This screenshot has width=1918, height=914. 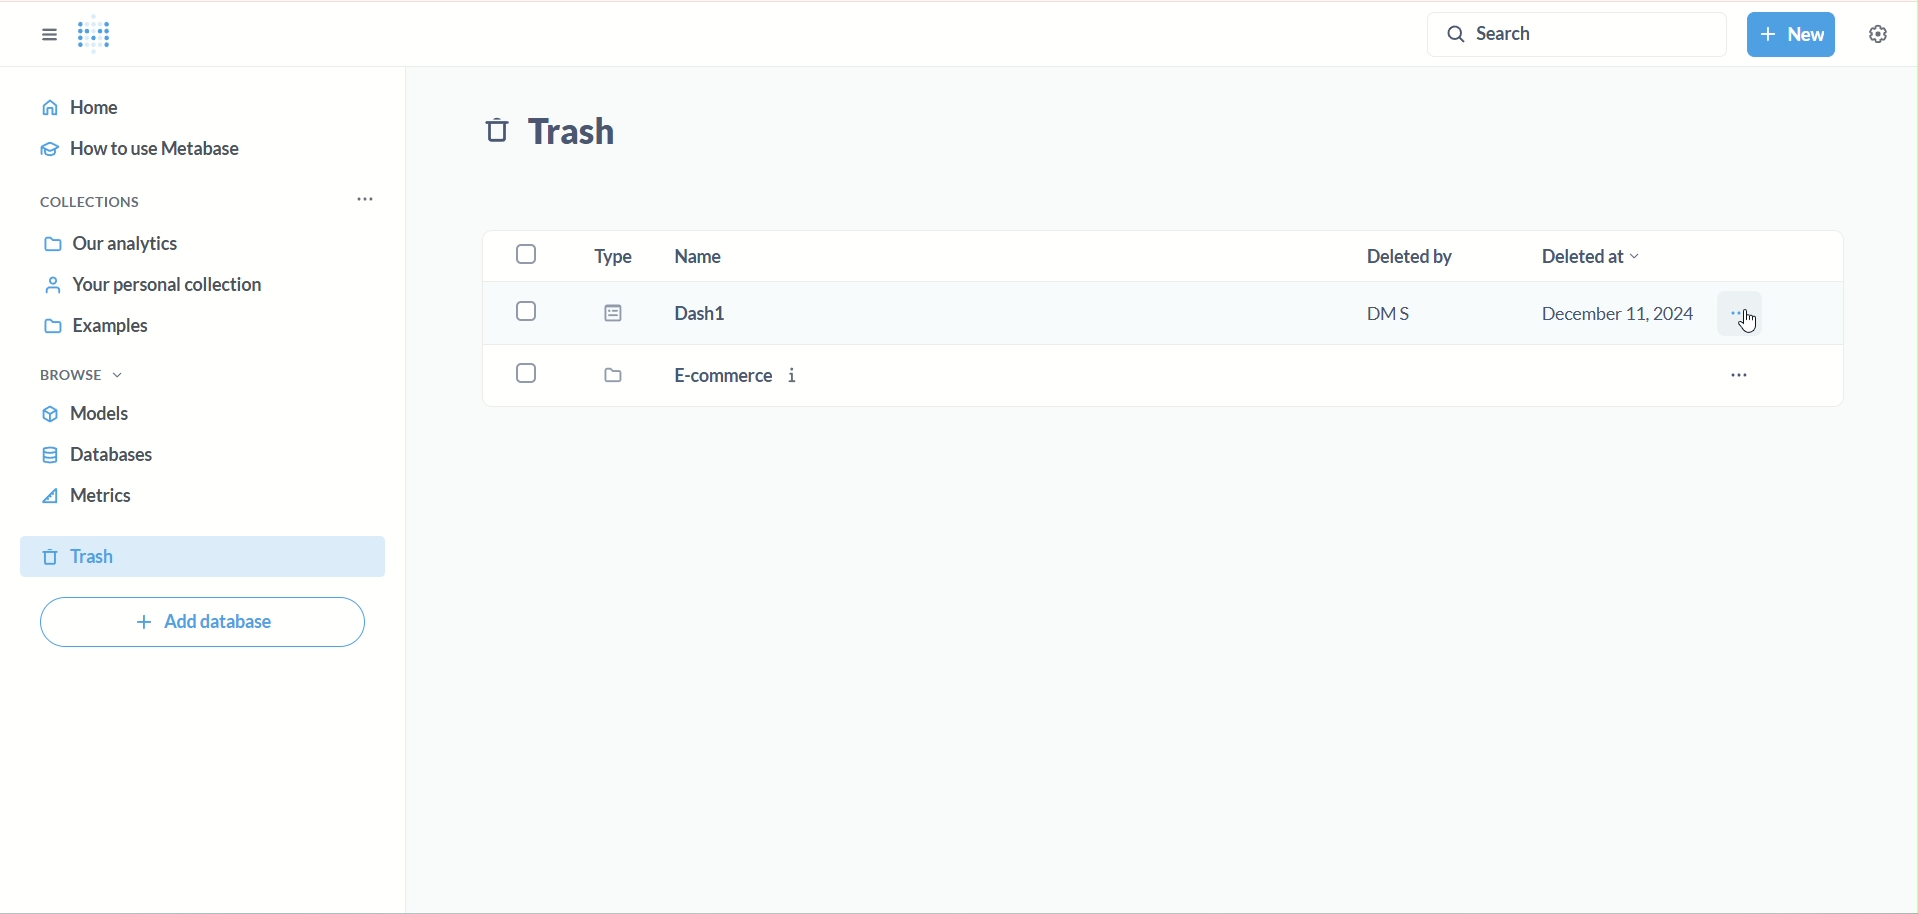 What do you see at coordinates (49, 37) in the screenshot?
I see `sidebar` at bounding box center [49, 37].